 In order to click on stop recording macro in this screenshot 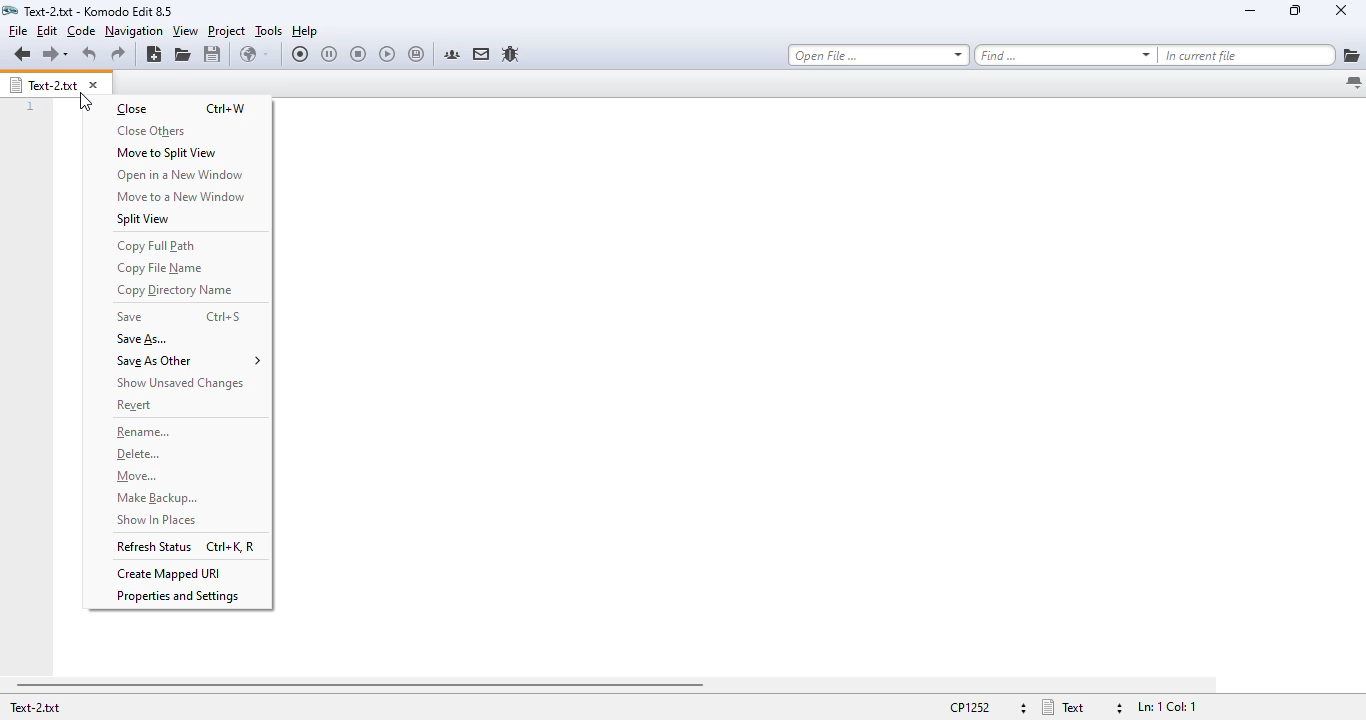, I will do `click(358, 53)`.